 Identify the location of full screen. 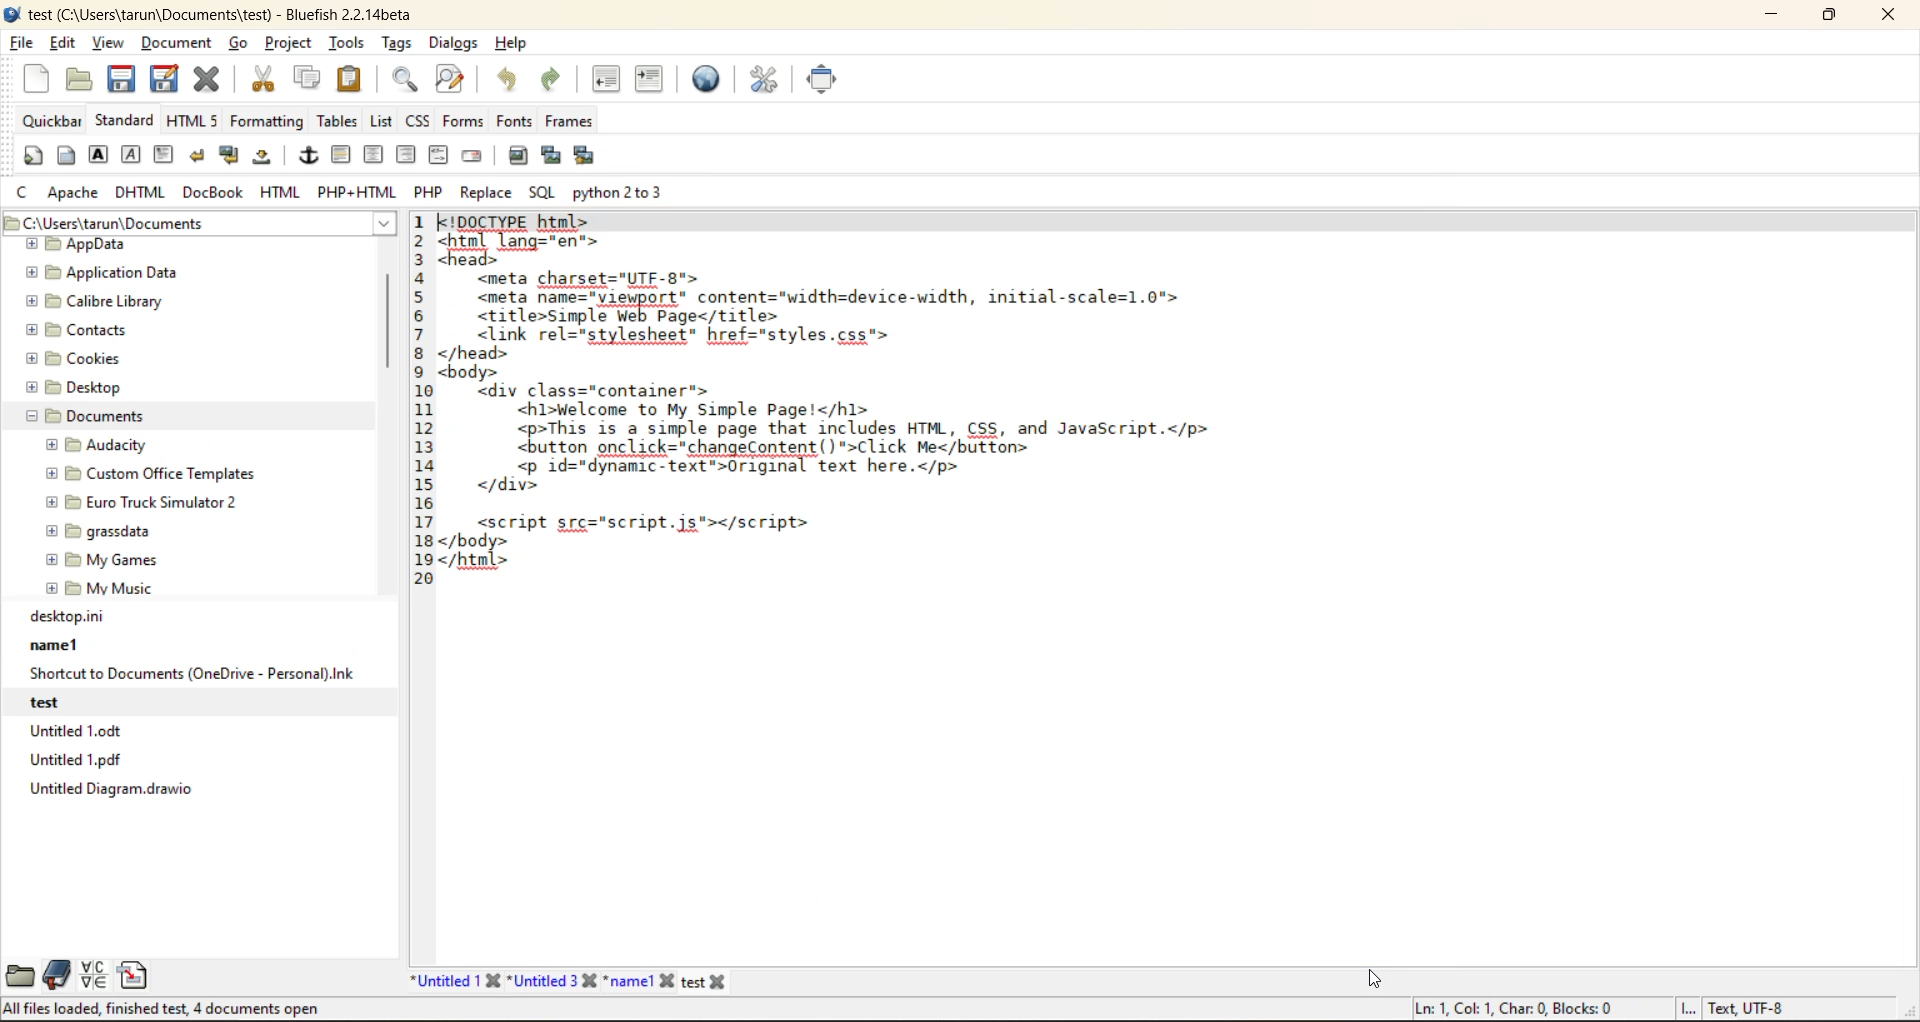
(824, 79).